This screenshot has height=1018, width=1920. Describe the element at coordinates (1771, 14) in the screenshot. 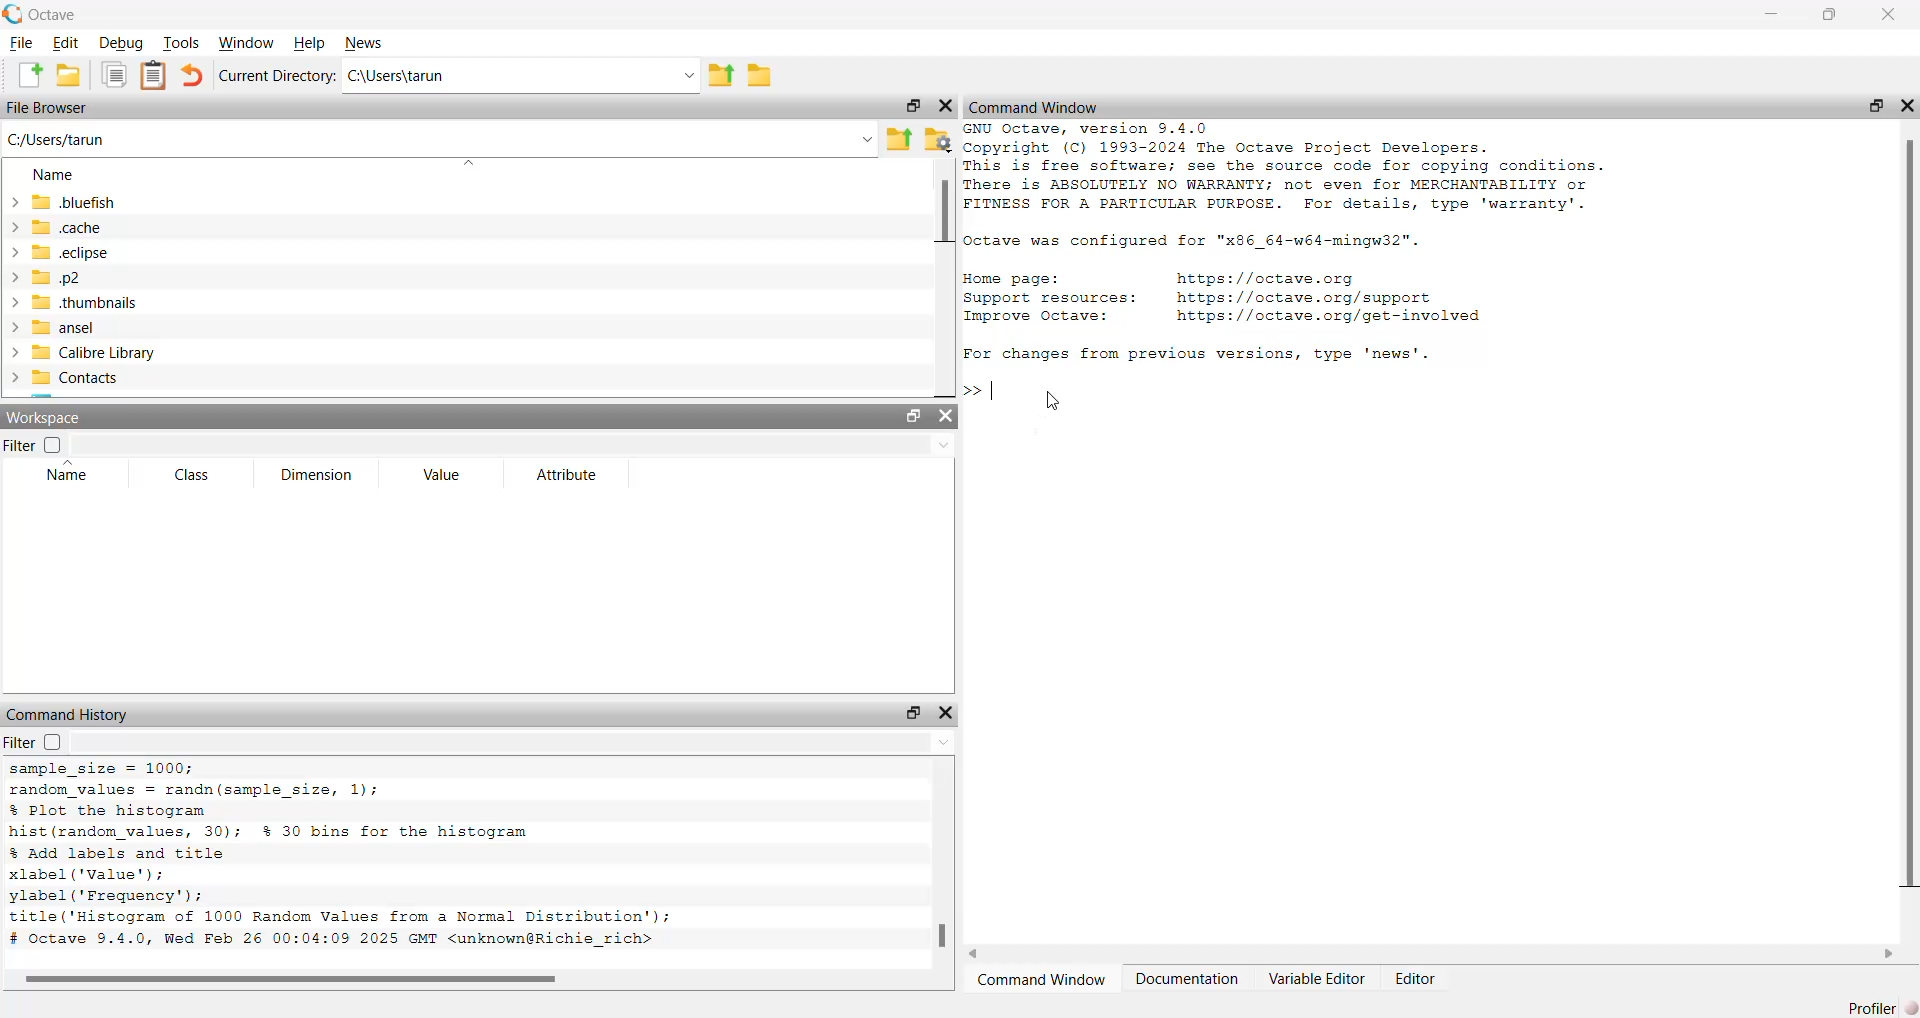

I see `minimize` at that location.